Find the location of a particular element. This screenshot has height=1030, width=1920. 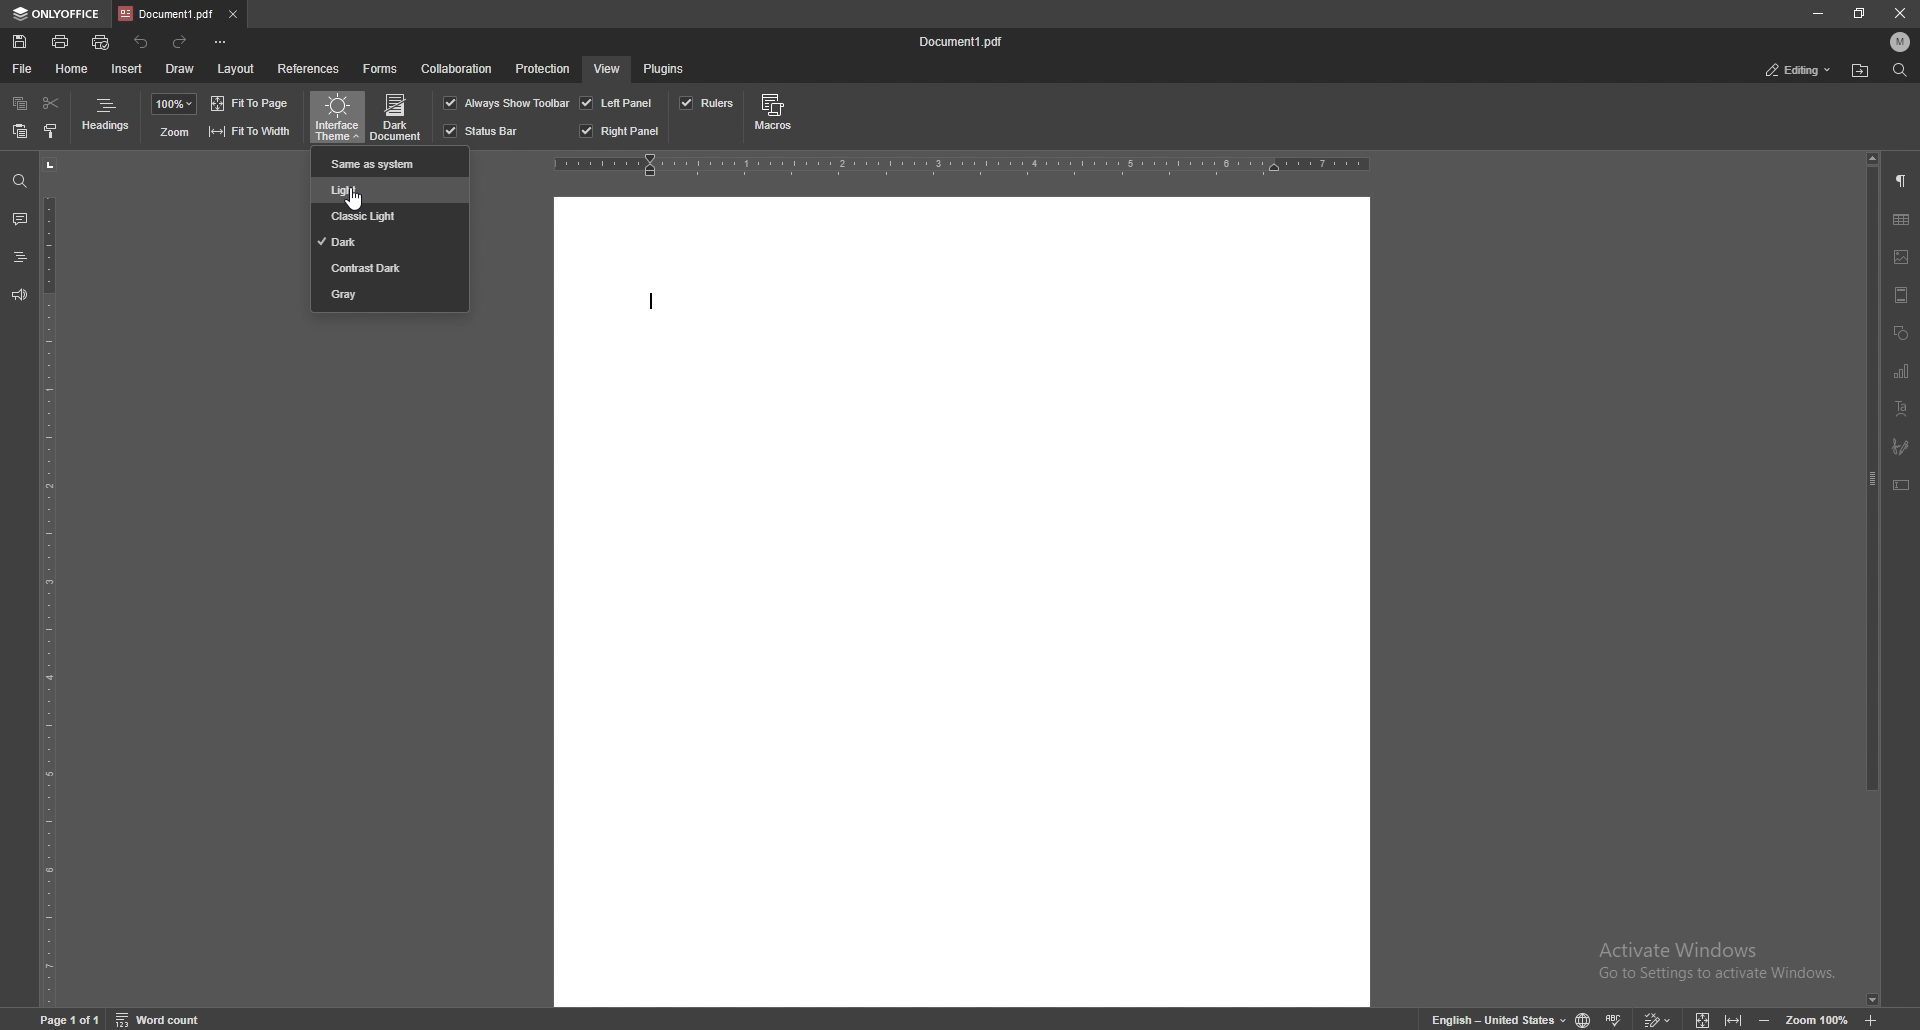

image is located at coordinates (1903, 257).